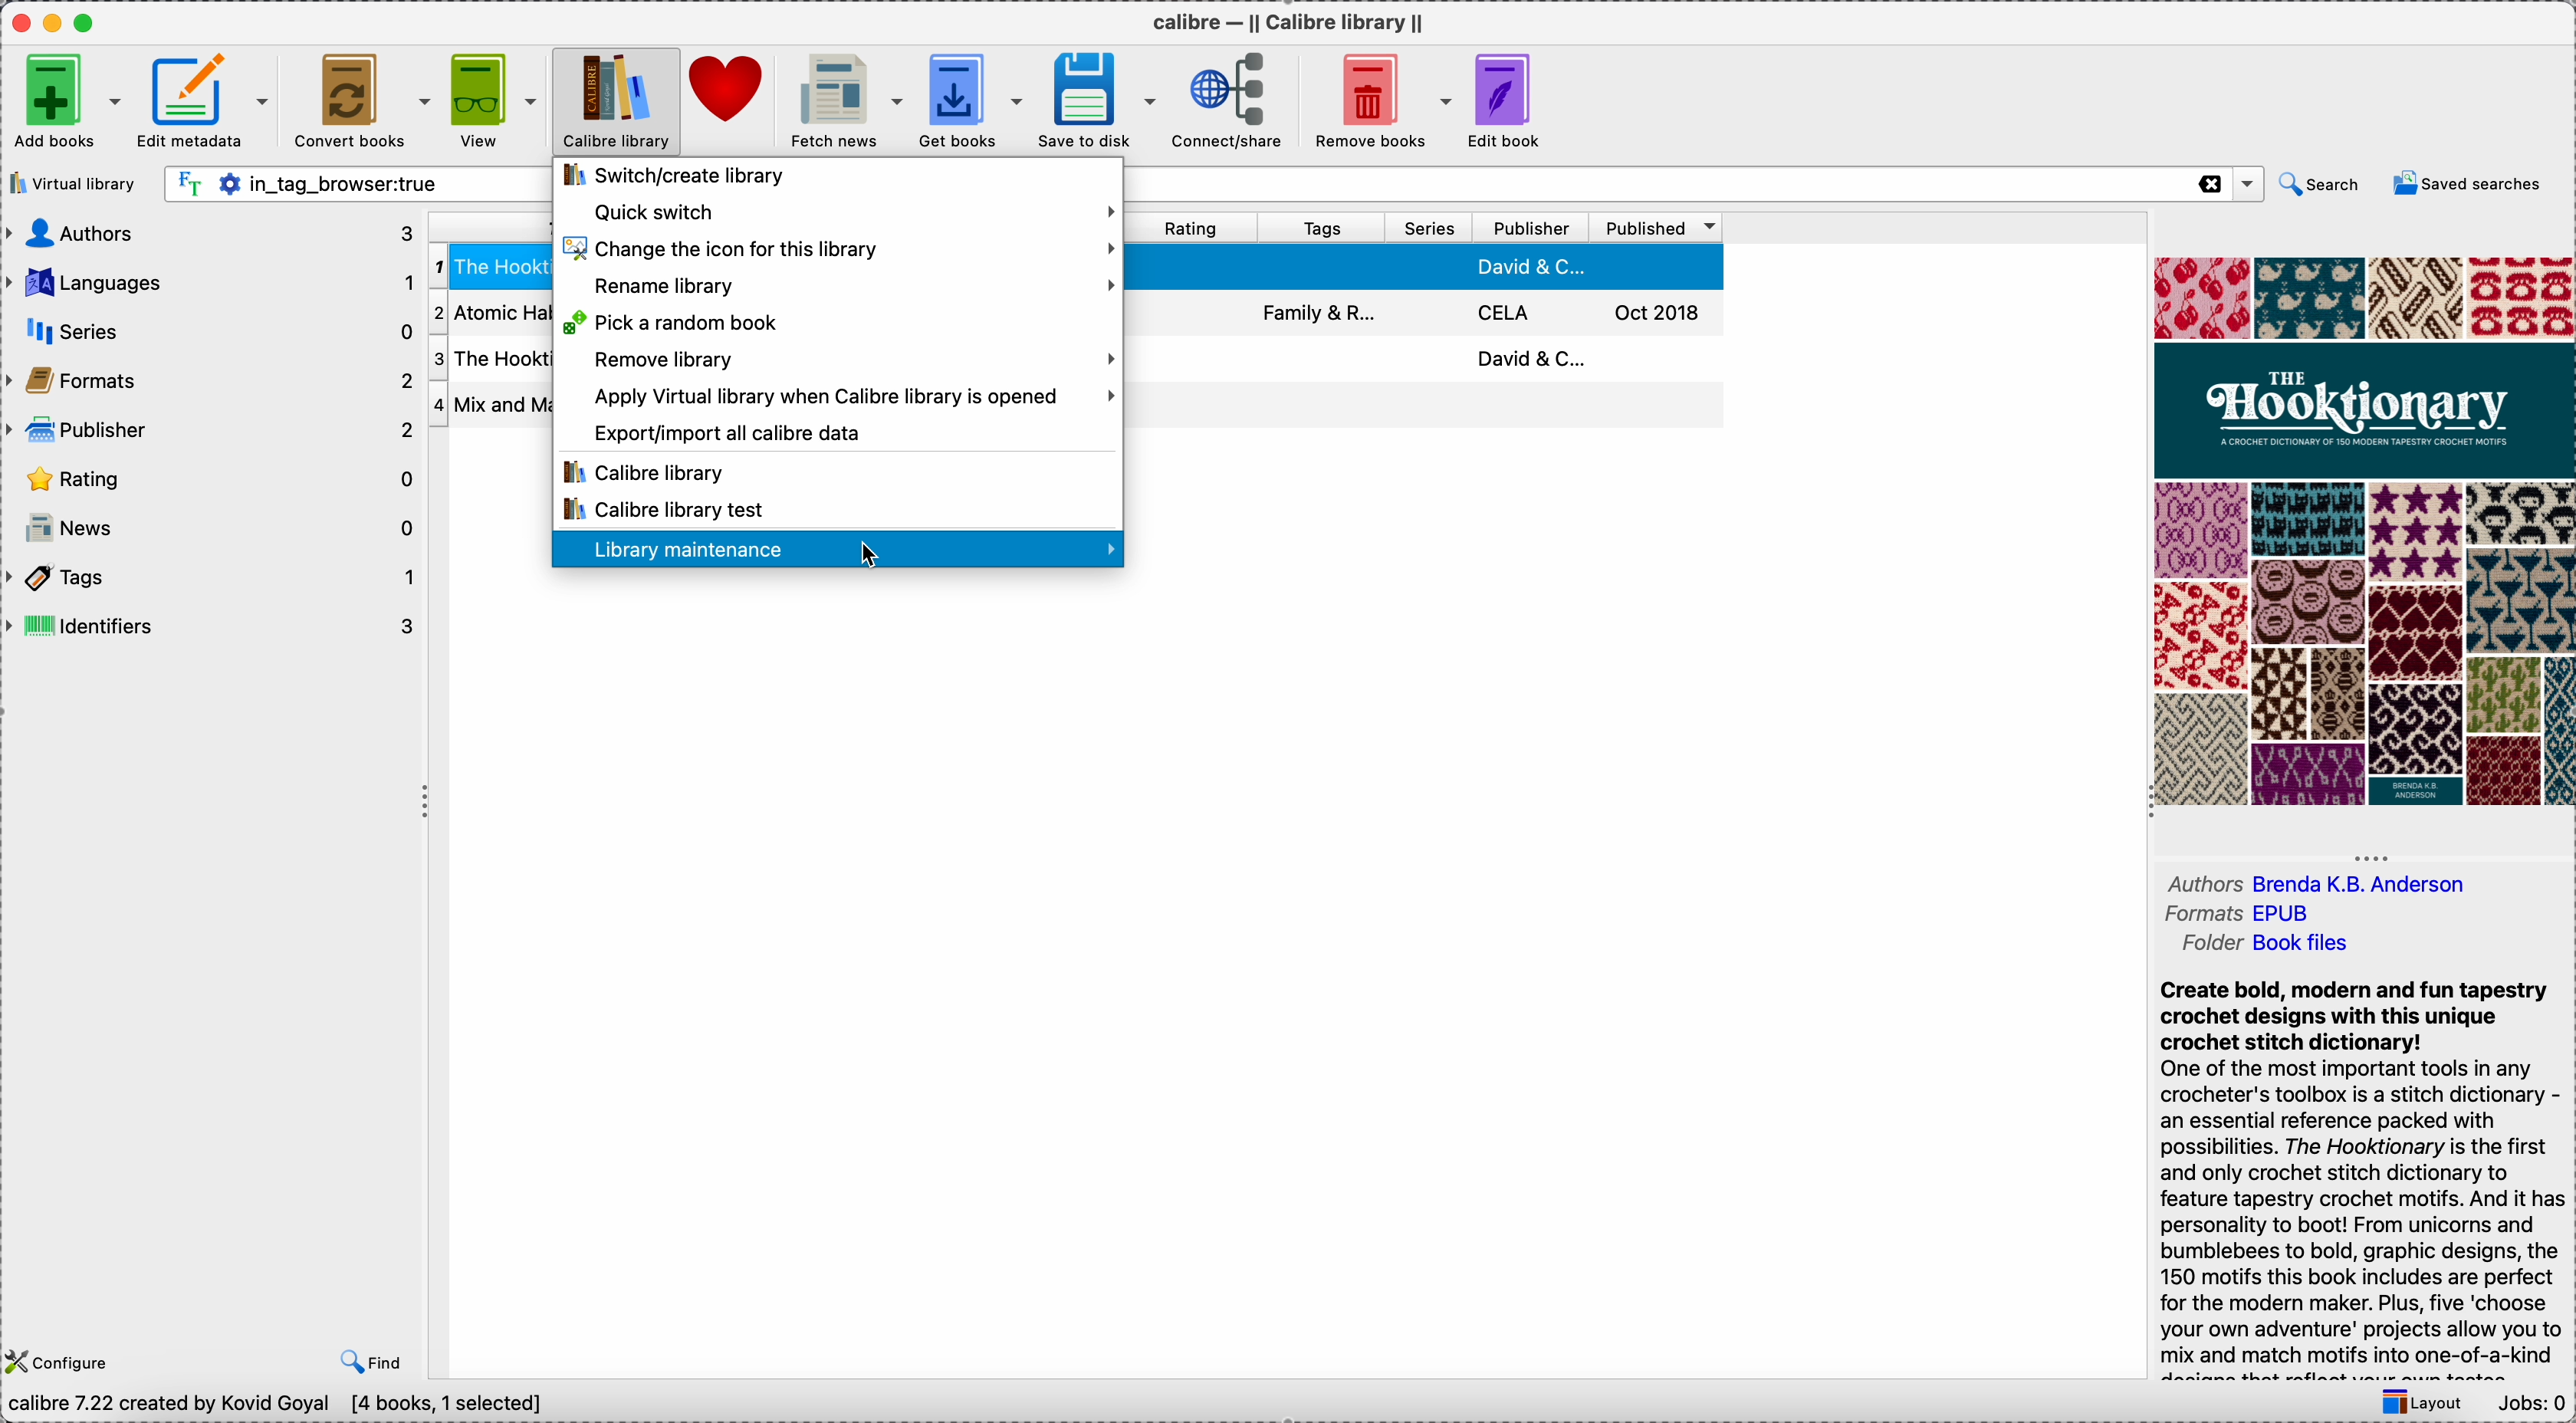 The height and width of the screenshot is (1423, 2576). I want to click on Jobs: 0, so click(2533, 1404).